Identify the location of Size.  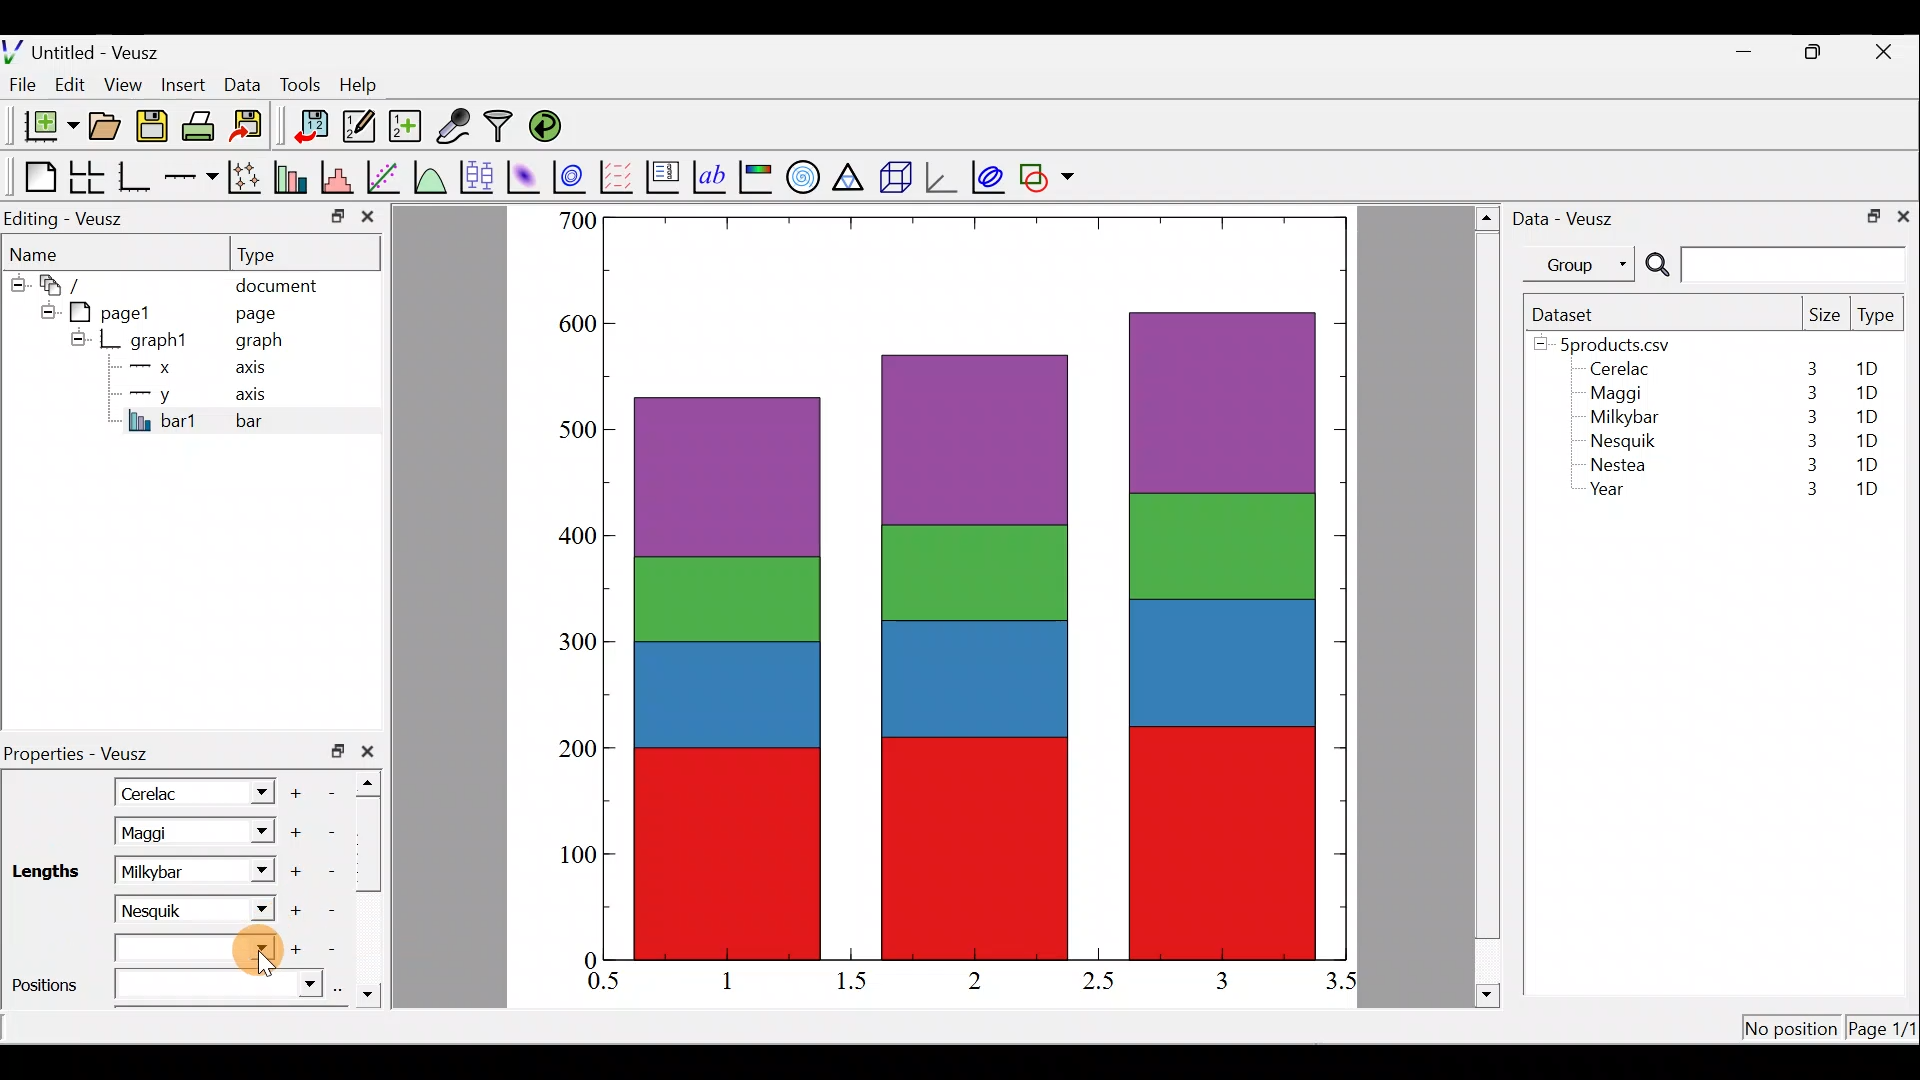
(1824, 316).